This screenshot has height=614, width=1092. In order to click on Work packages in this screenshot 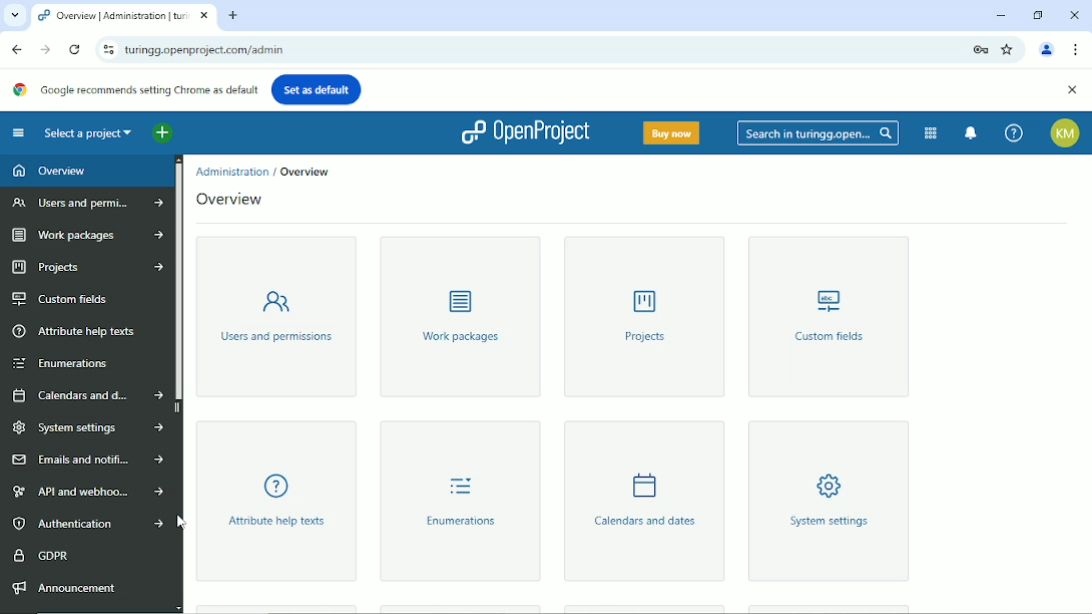, I will do `click(460, 317)`.